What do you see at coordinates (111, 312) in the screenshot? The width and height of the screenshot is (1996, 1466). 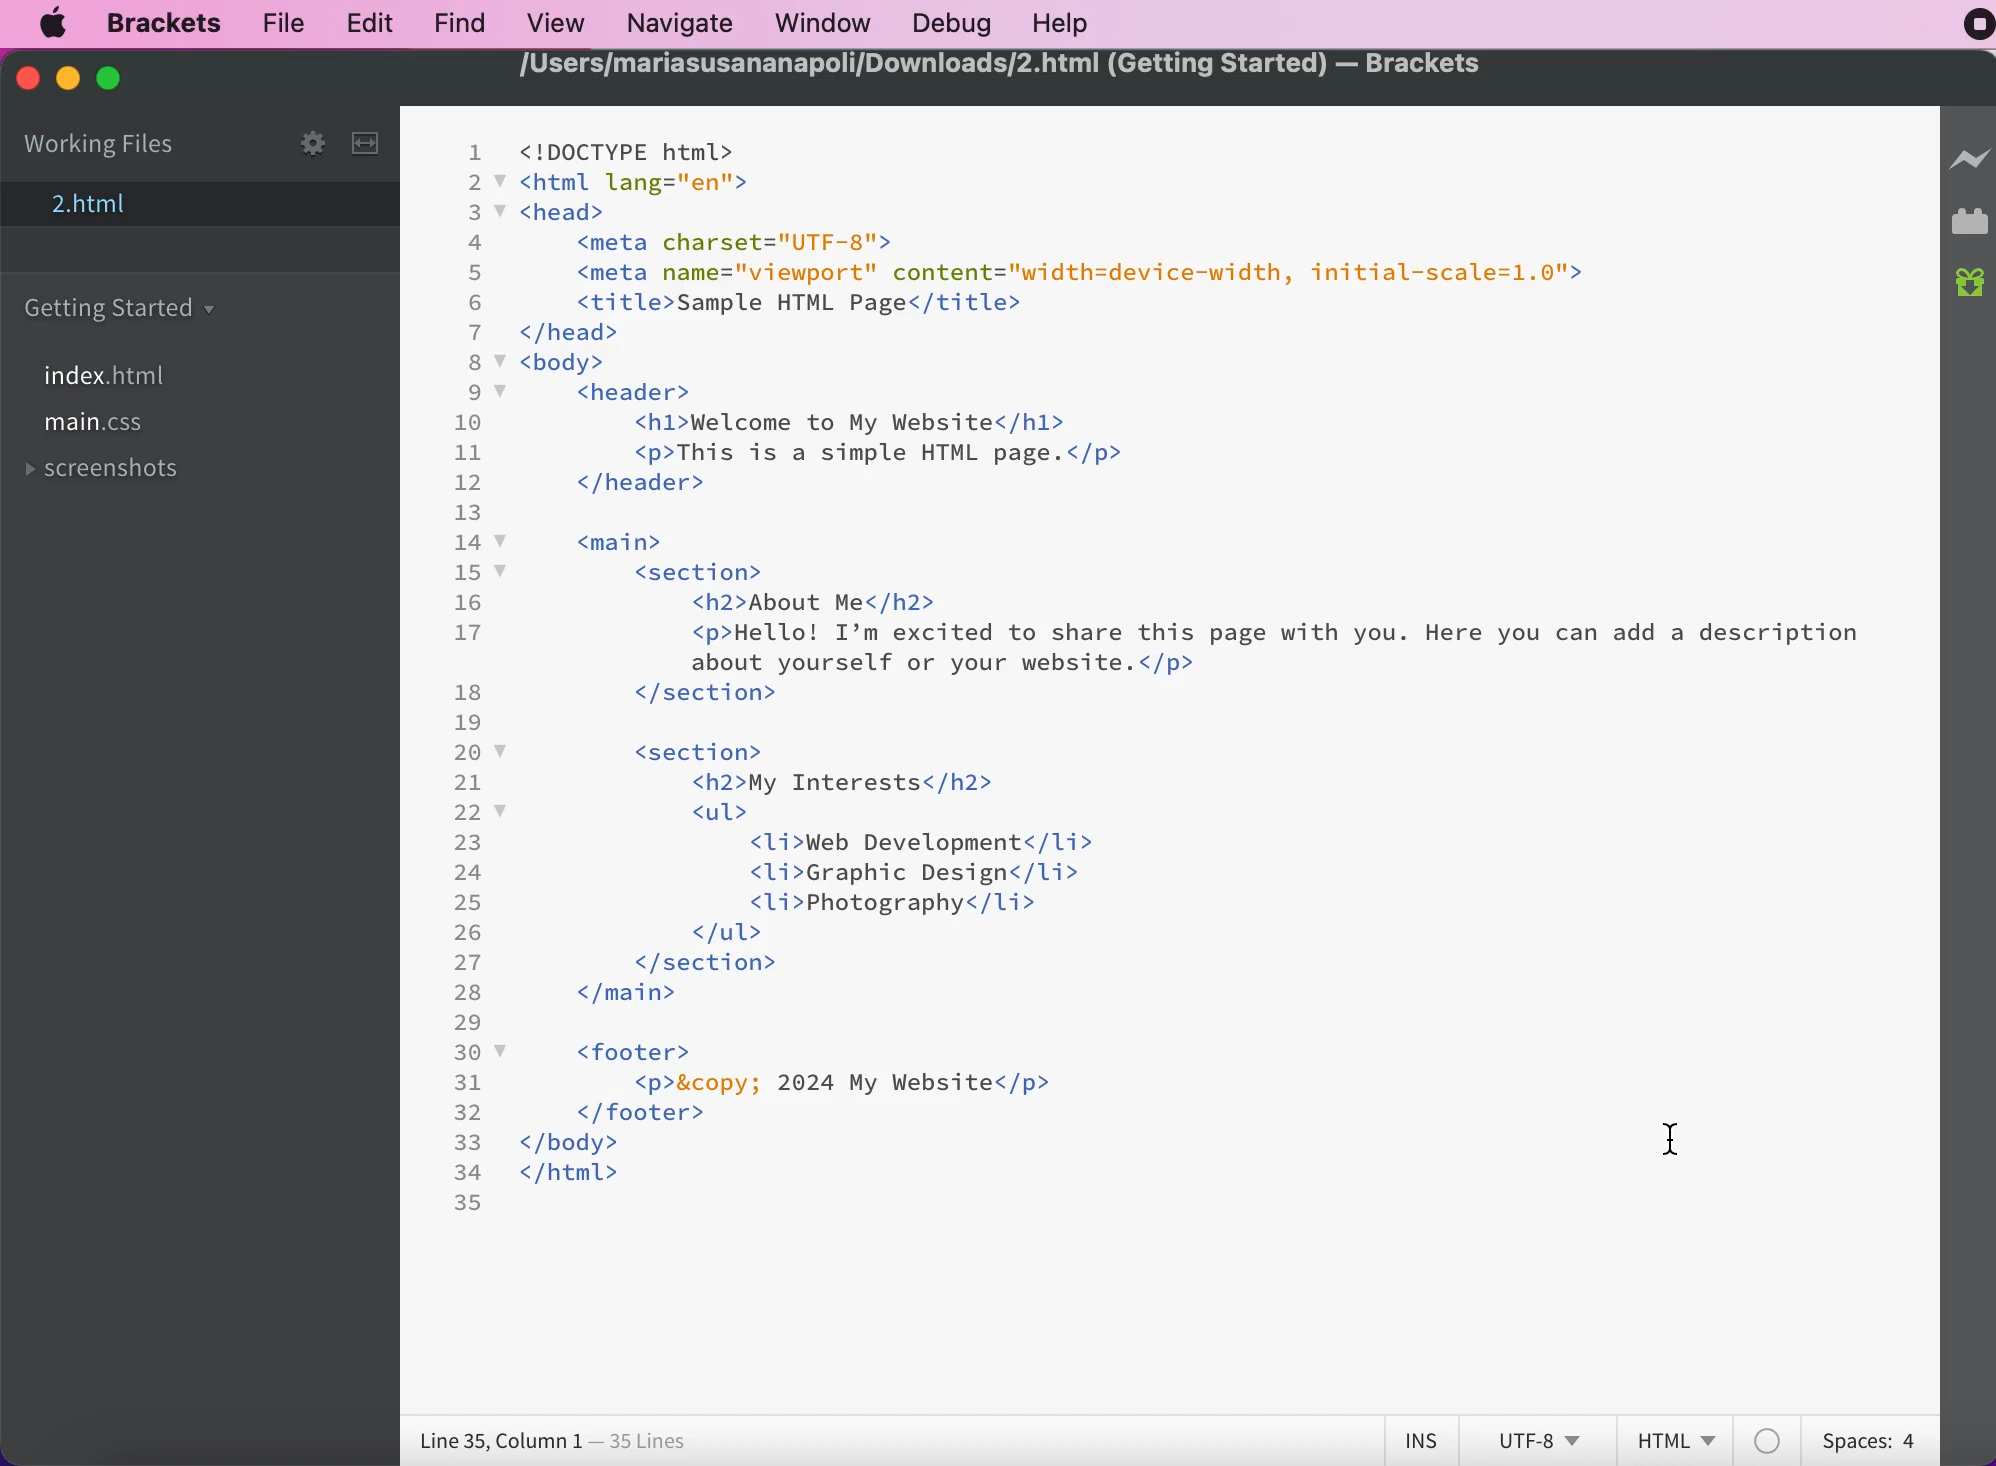 I see `getting started carpet` at bounding box center [111, 312].